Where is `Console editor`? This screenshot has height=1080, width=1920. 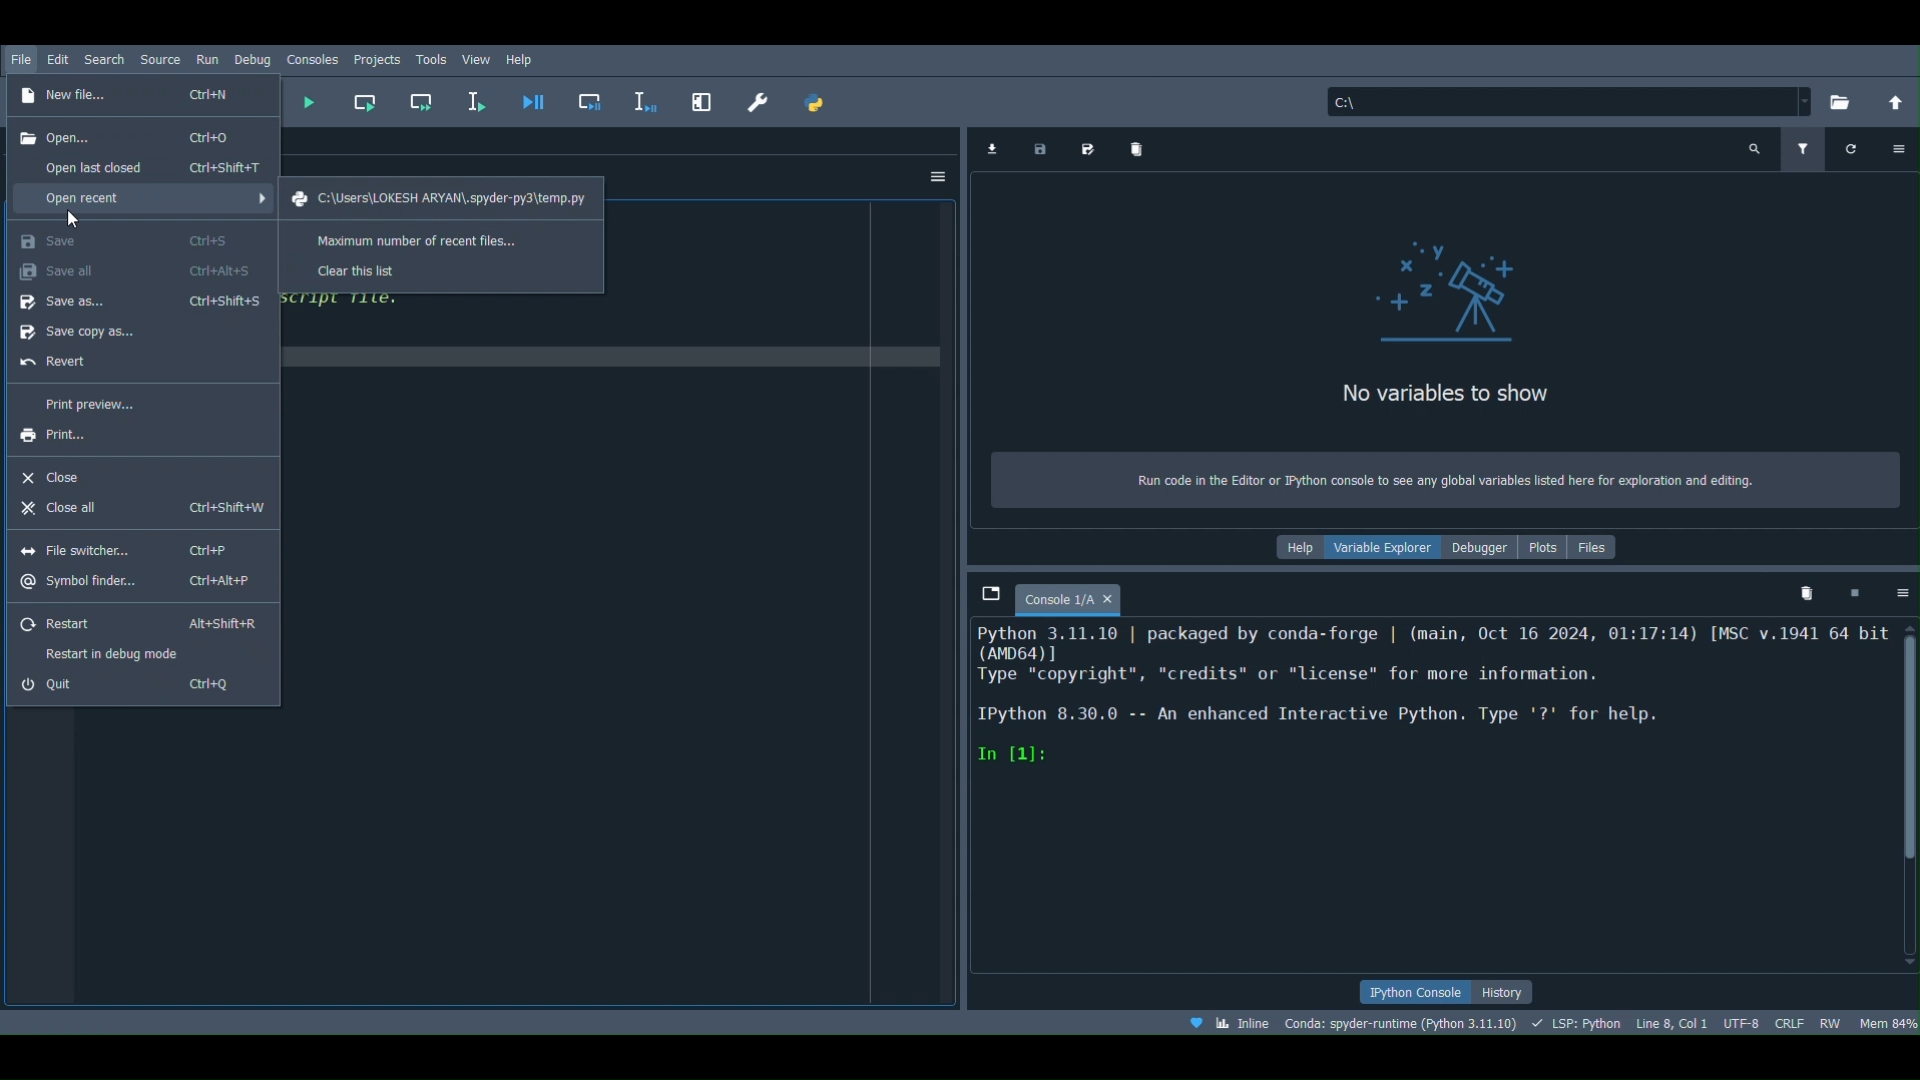 Console editor is located at coordinates (1430, 798).